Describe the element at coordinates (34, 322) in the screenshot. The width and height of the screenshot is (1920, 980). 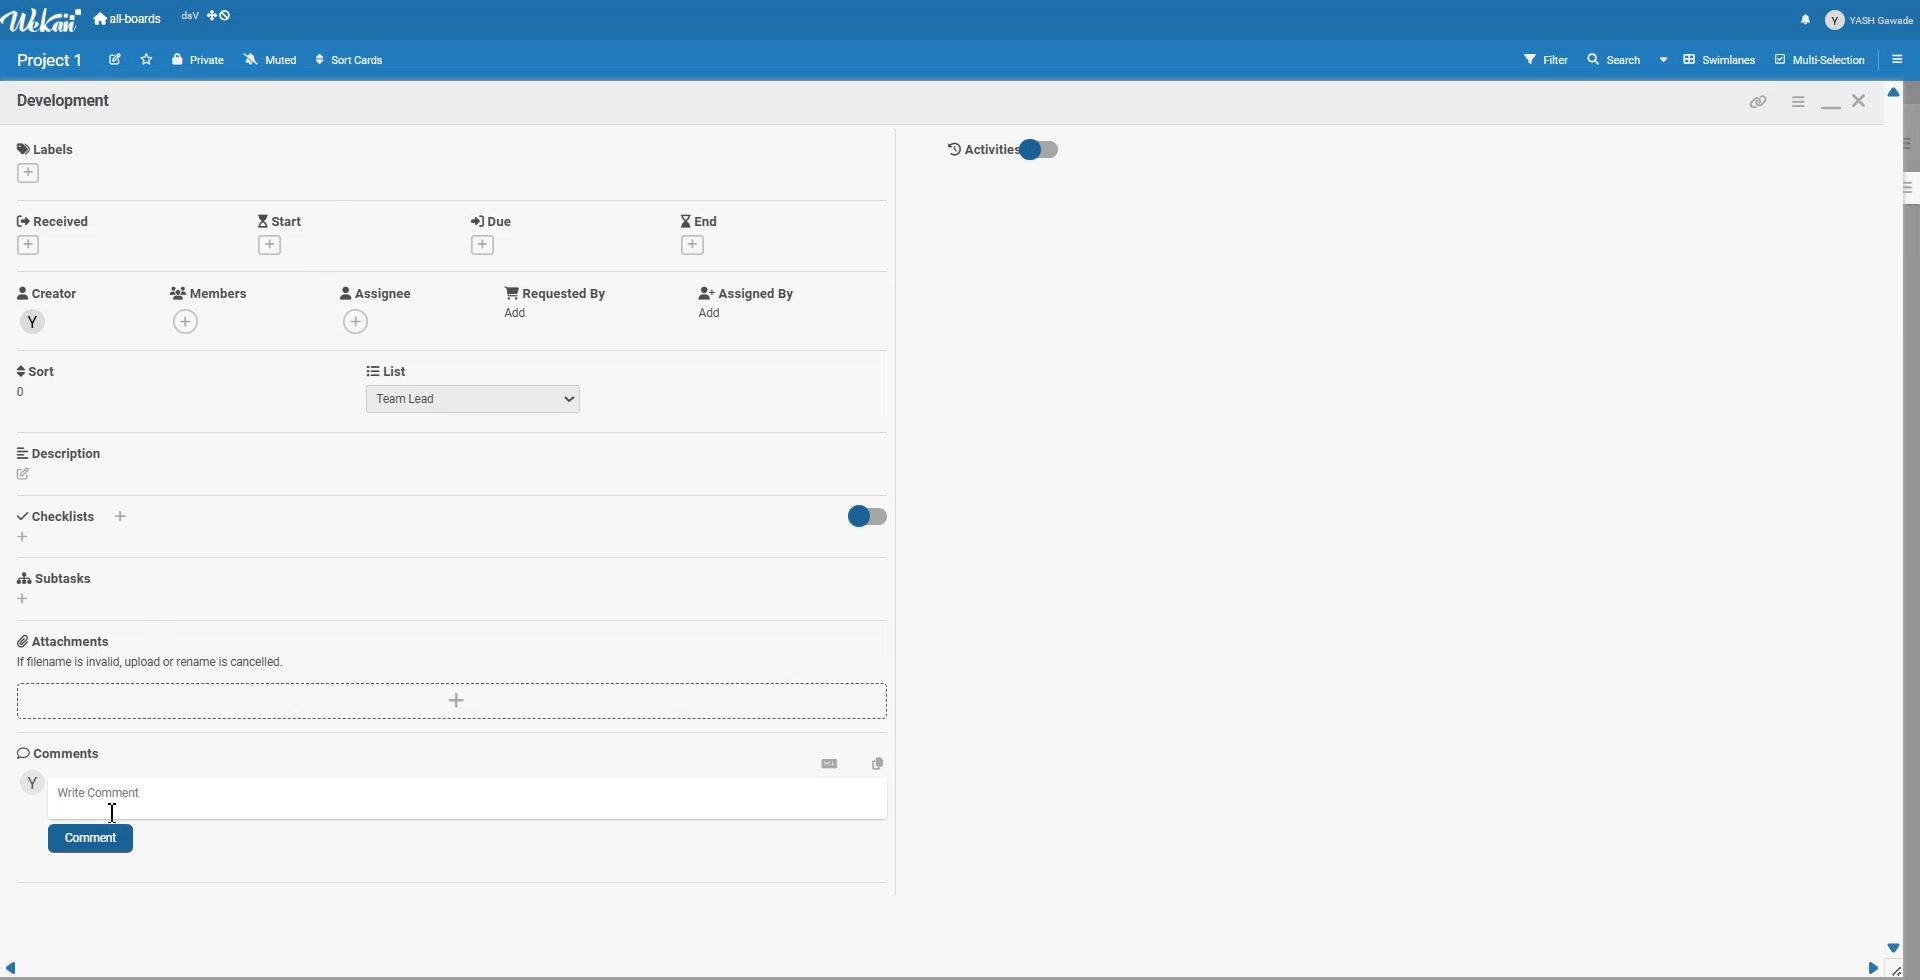
I see `avatar` at that location.